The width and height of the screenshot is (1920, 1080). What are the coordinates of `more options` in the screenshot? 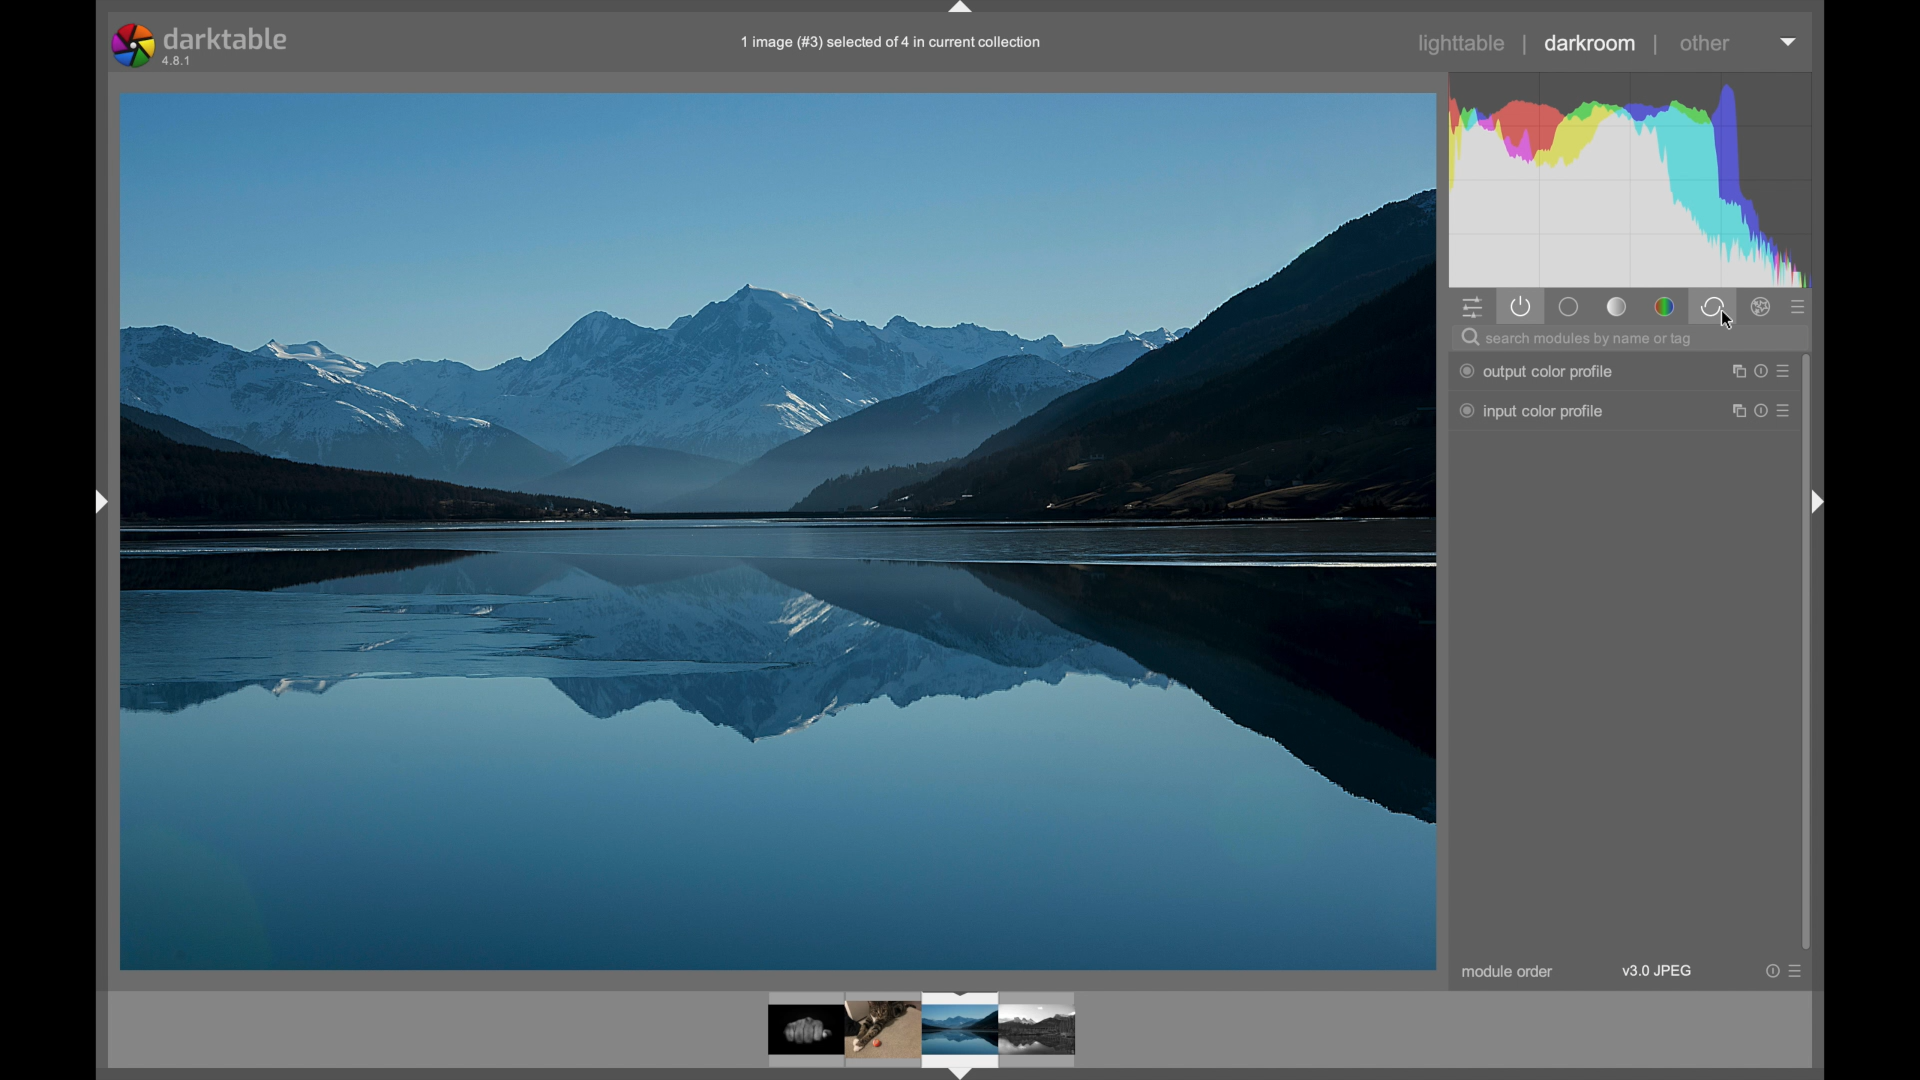 It's located at (1760, 370).